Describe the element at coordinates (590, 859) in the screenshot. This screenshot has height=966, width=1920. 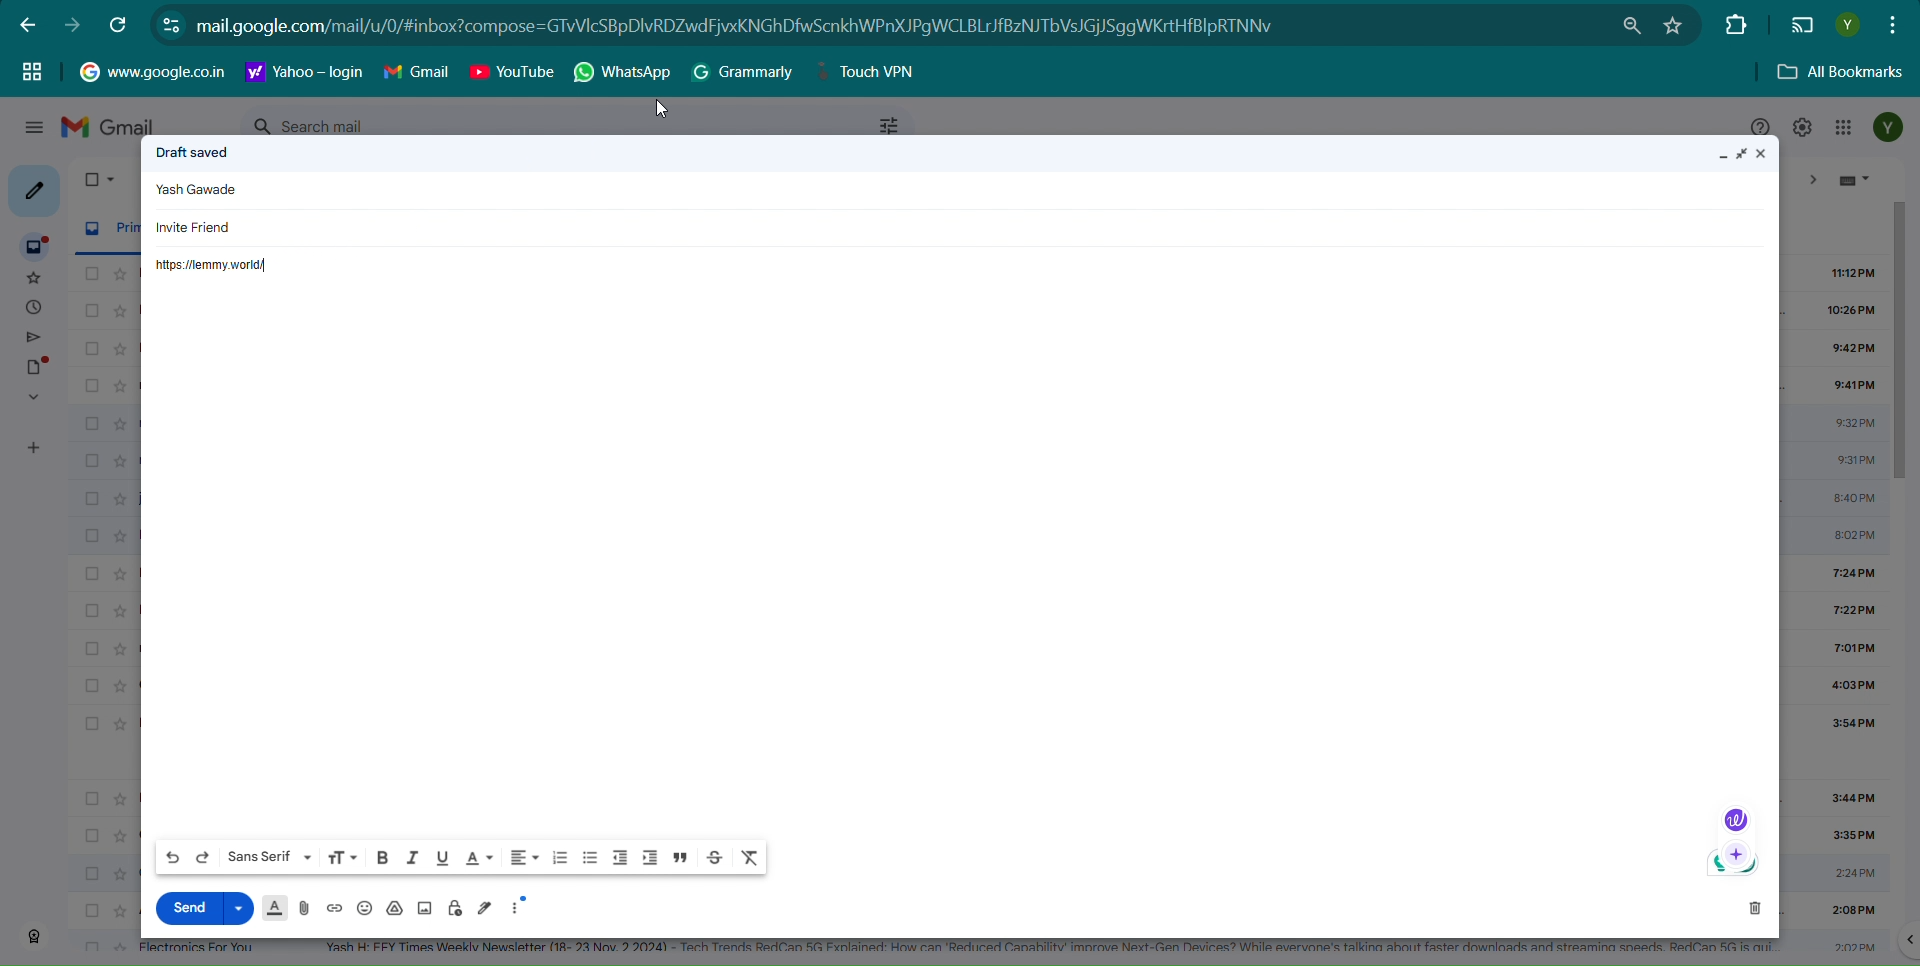
I see `Bulleted list` at that location.